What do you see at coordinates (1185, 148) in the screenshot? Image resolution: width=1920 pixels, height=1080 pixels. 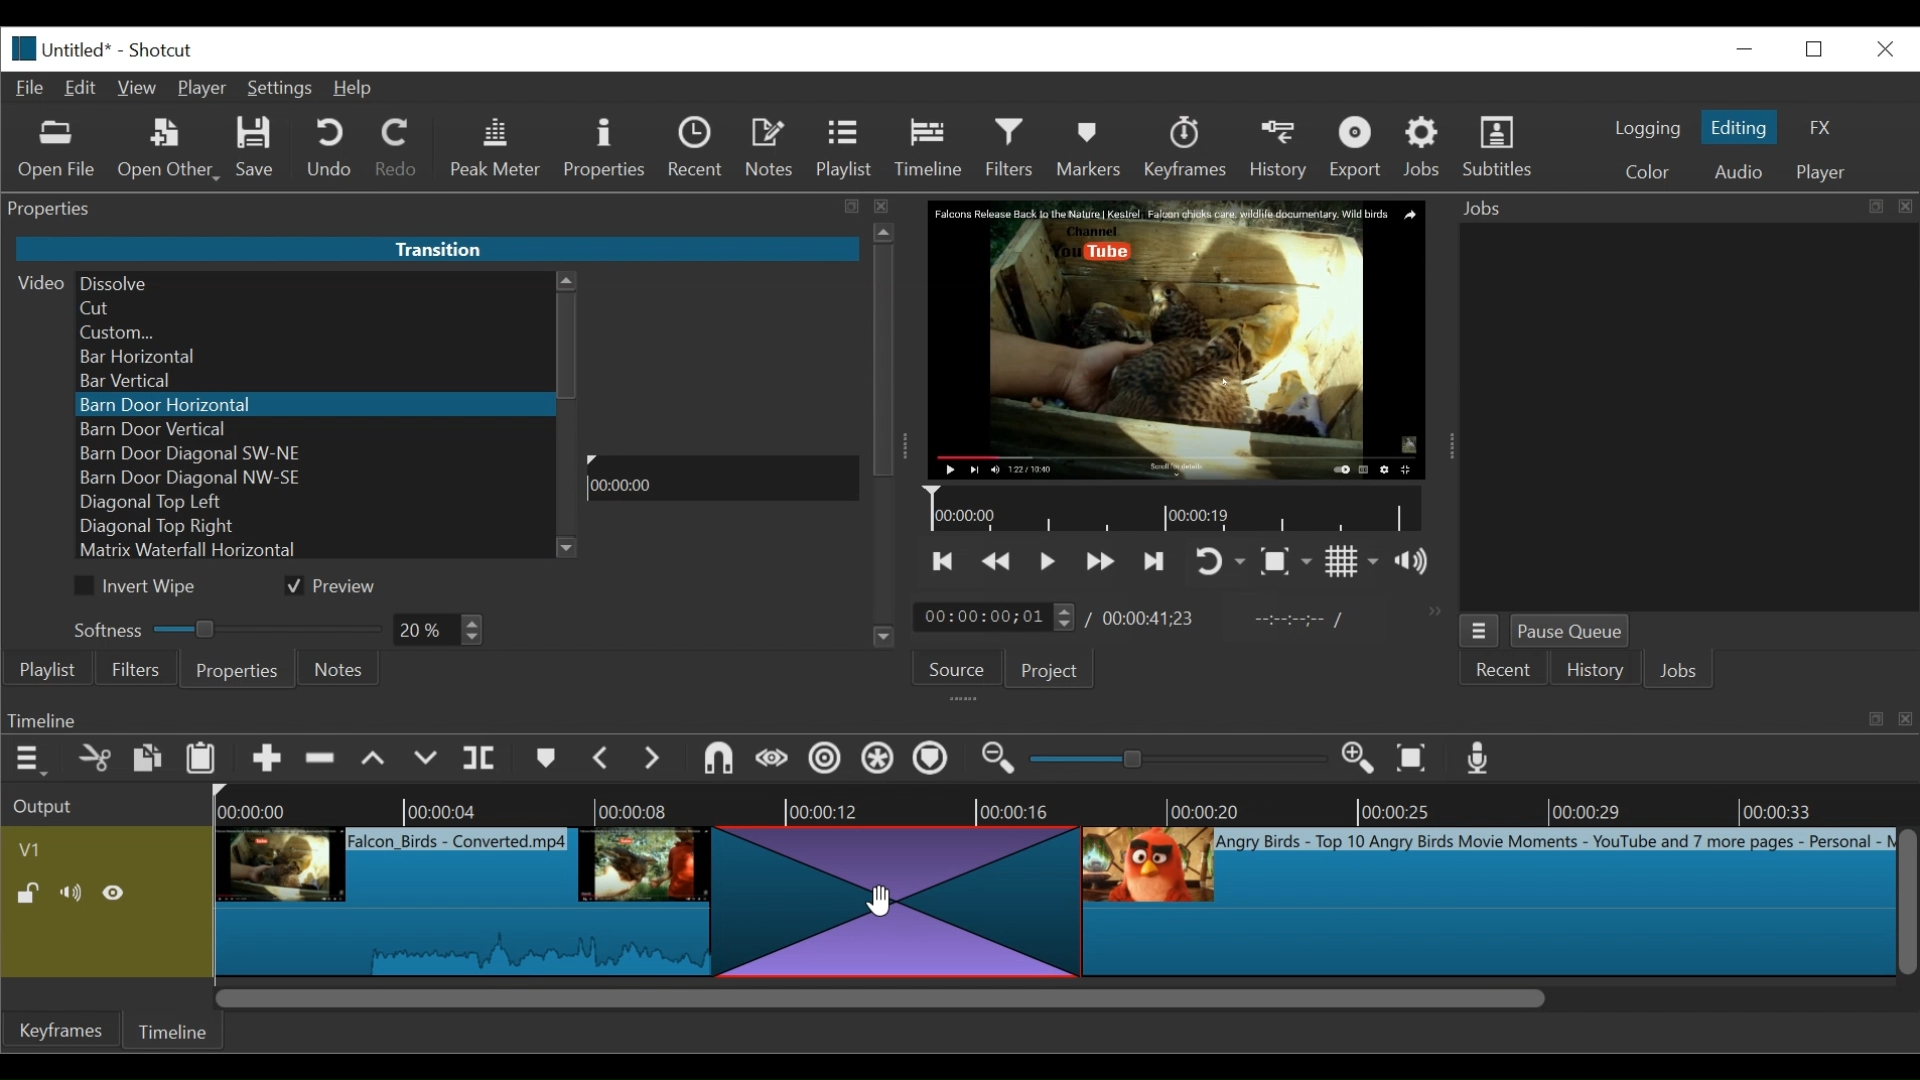 I see `Keyframes` at bounding box center [1185, 148].